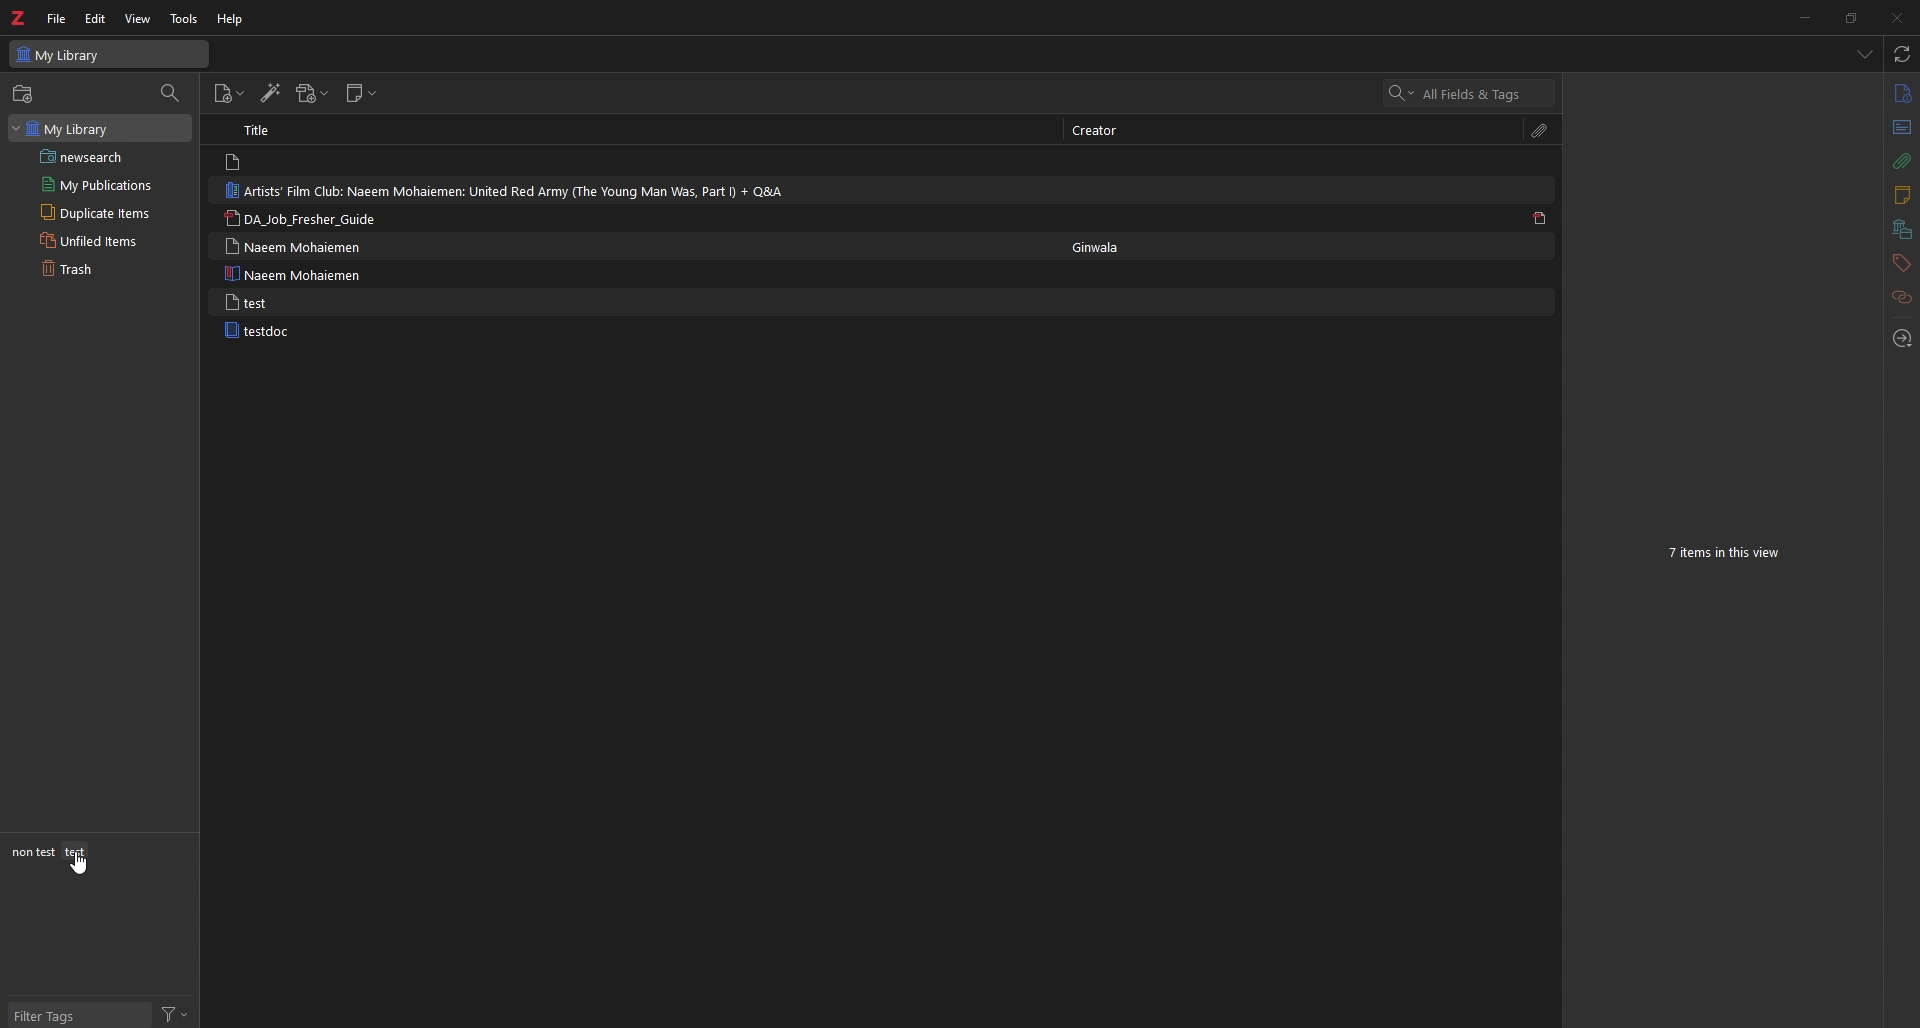 The width and height of the screenshot is (1920, 1028). I want to click on notes, so click(1900, 196).